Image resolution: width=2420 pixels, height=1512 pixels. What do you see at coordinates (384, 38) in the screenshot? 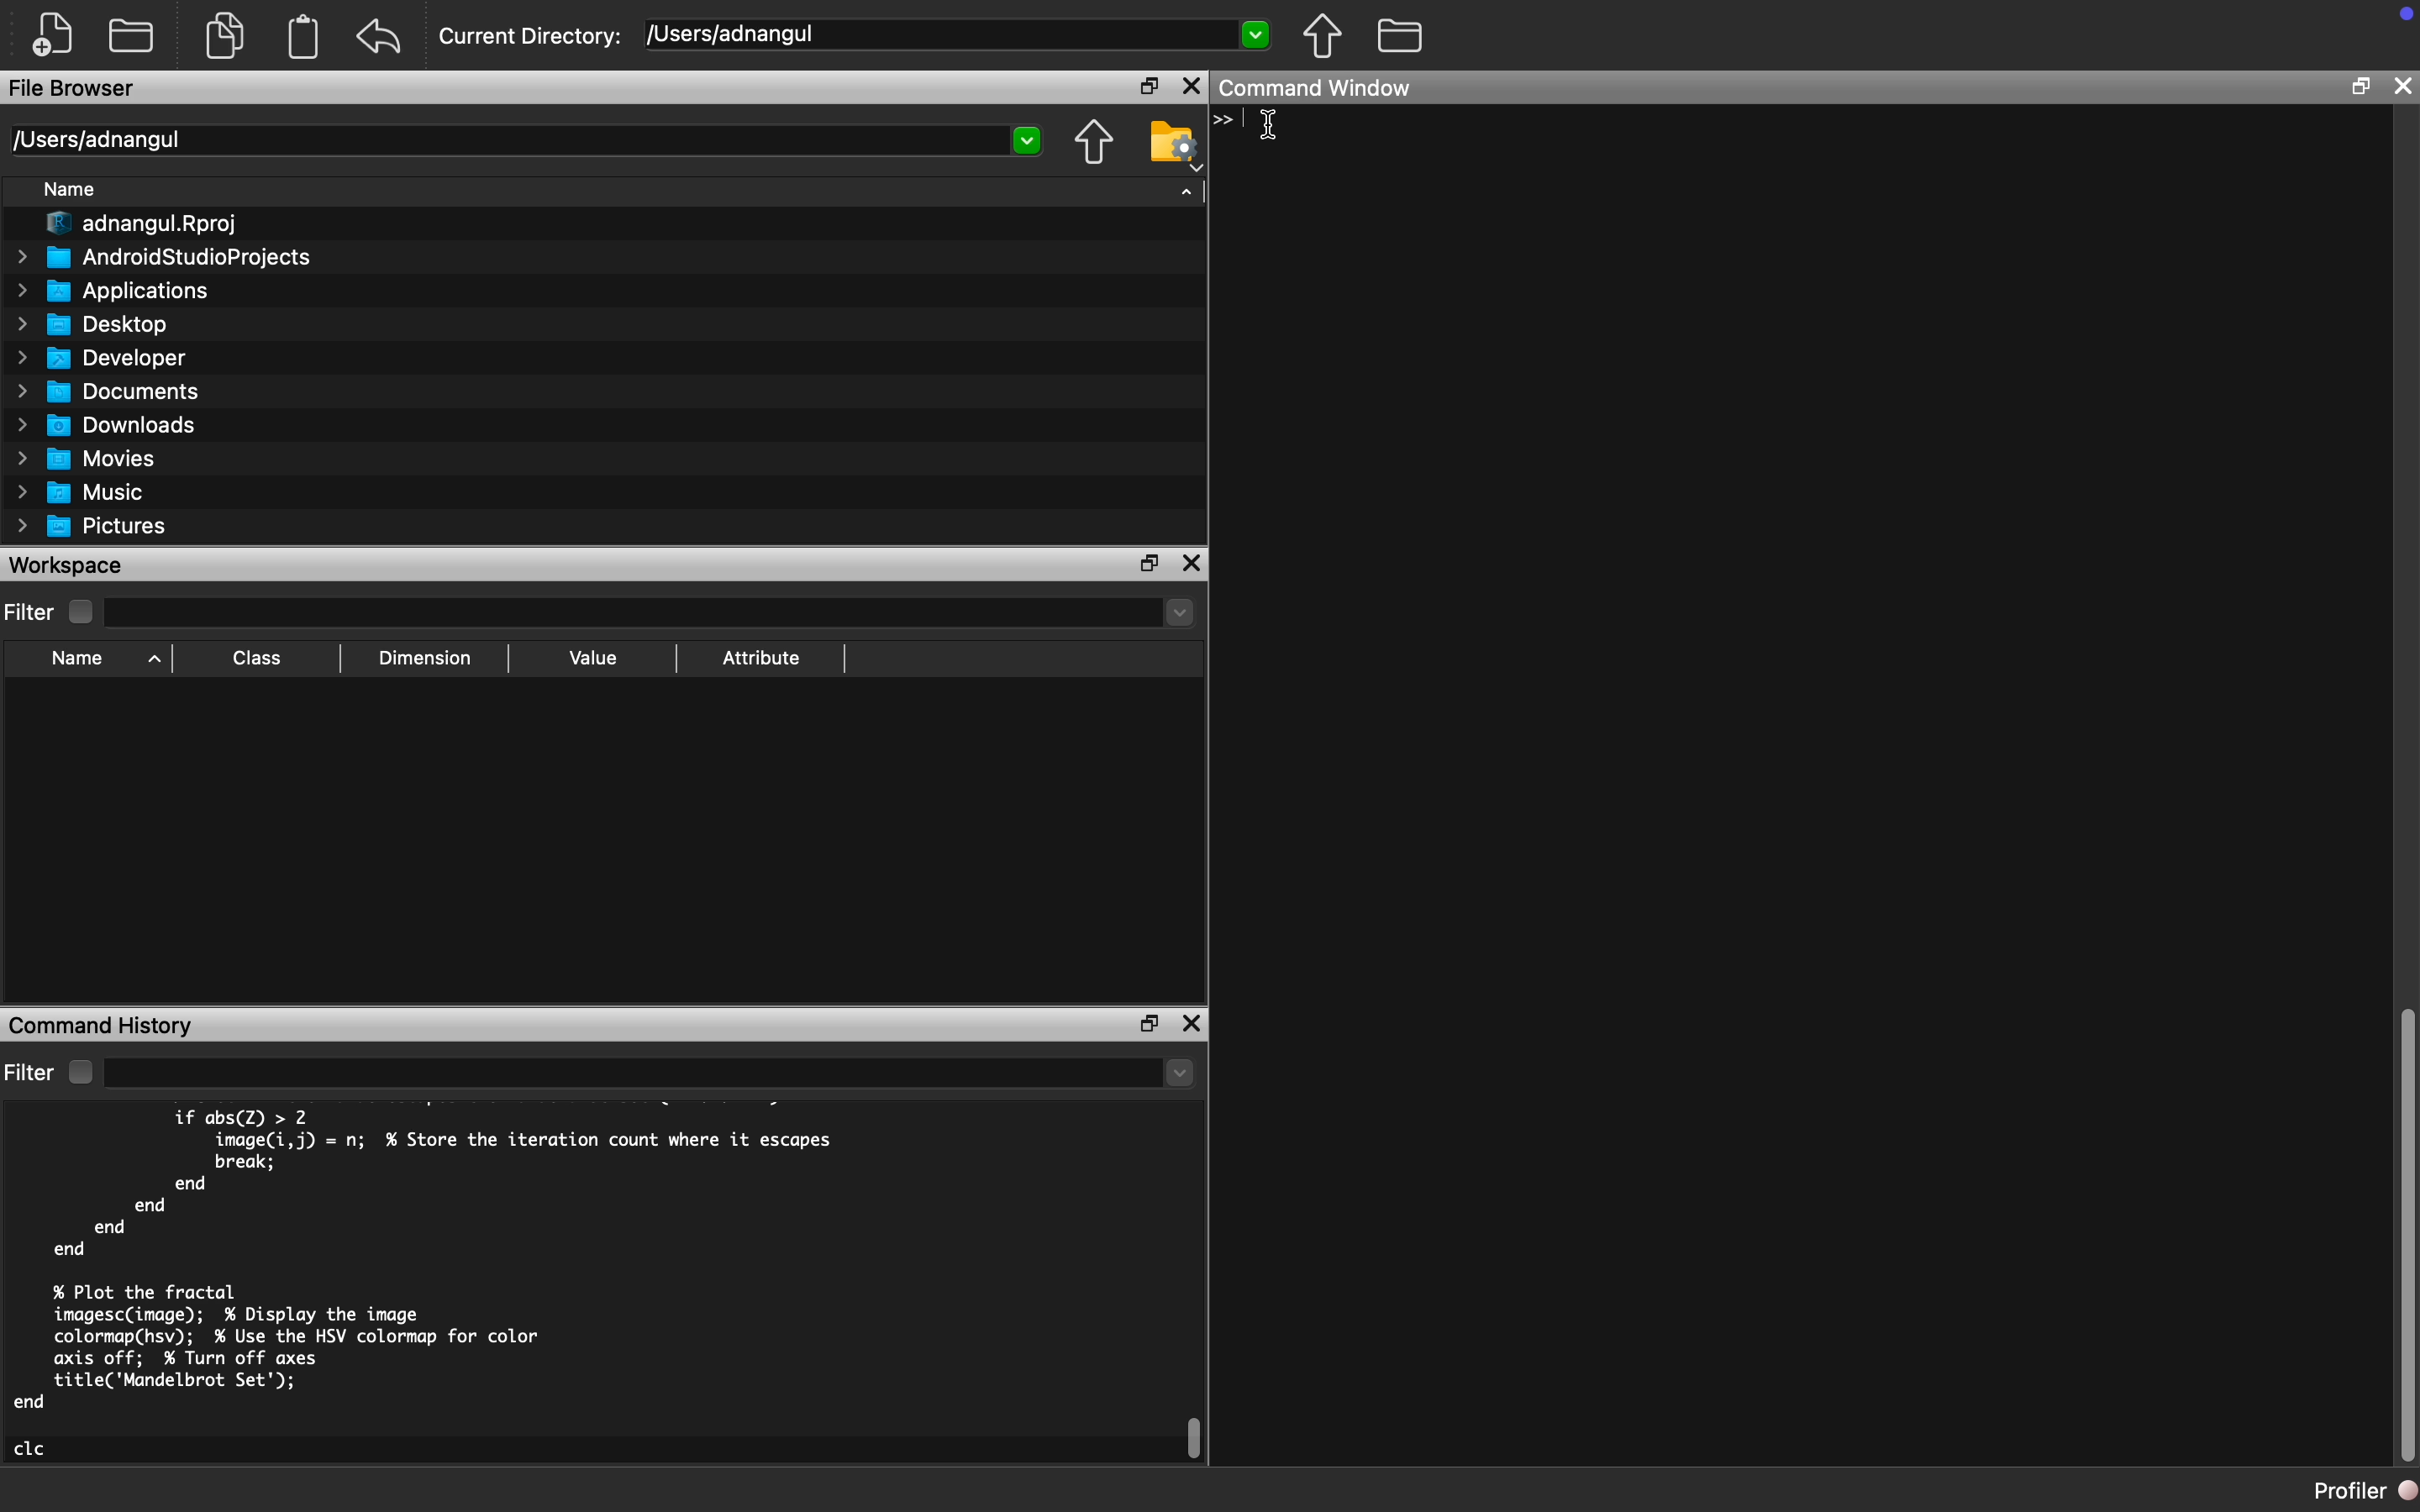
I see `Redo` at bounding box center [384, 38].